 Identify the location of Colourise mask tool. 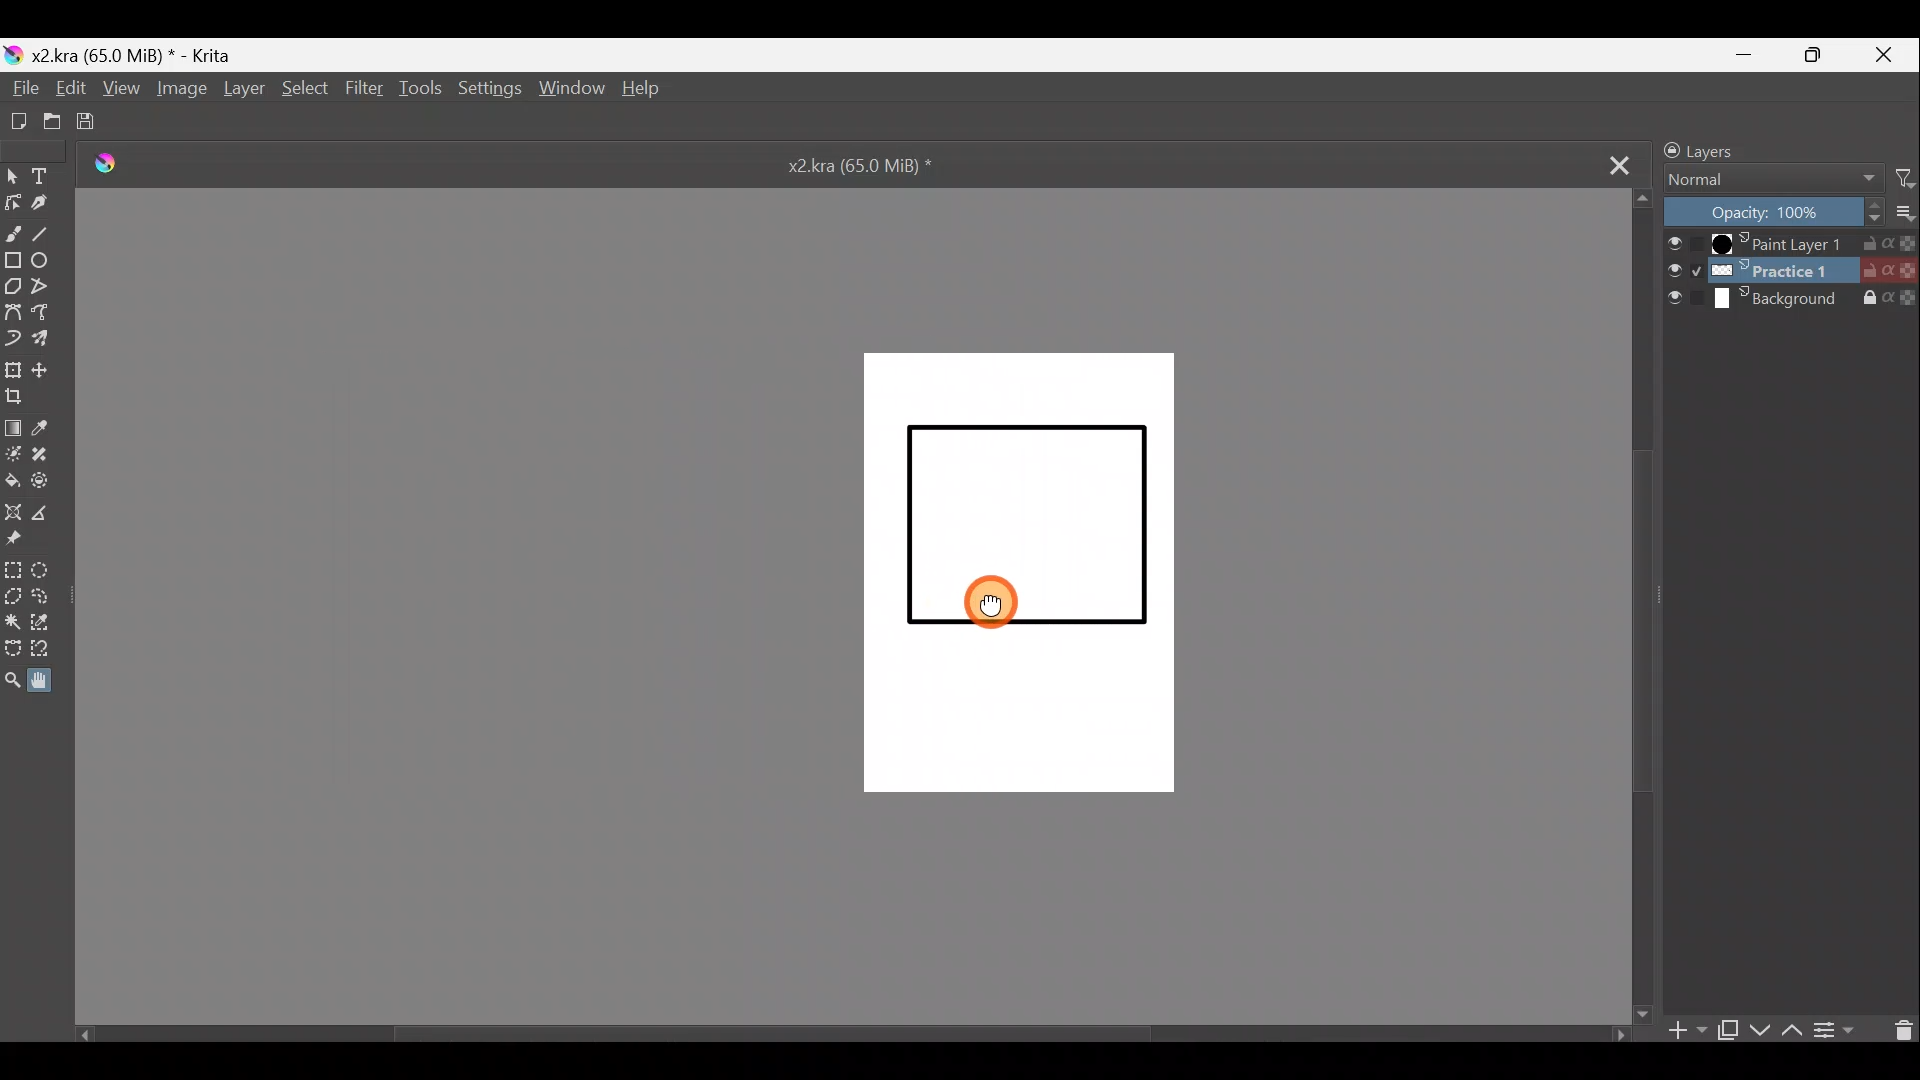
(12, 452).